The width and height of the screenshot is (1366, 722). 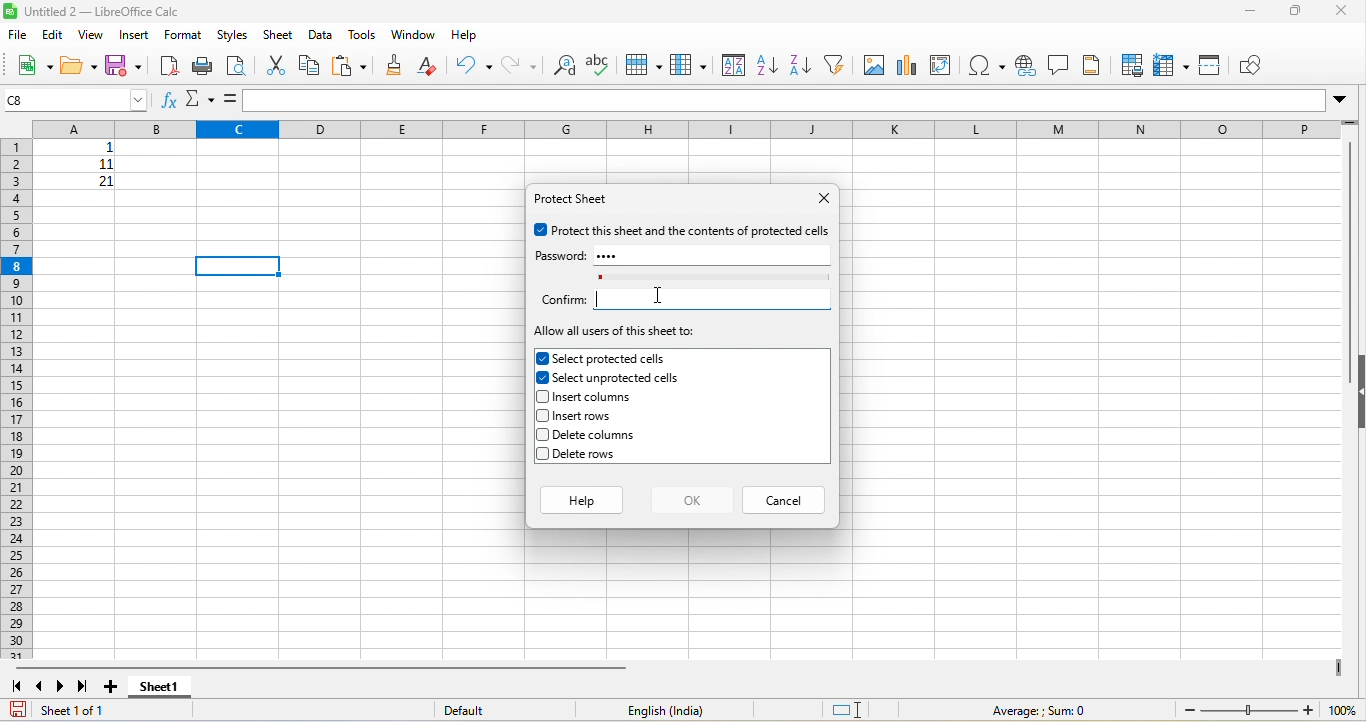 What do you see at coordinates (40, 685) in the screenshot?
I see `previous` at bounding box center [40, 685].